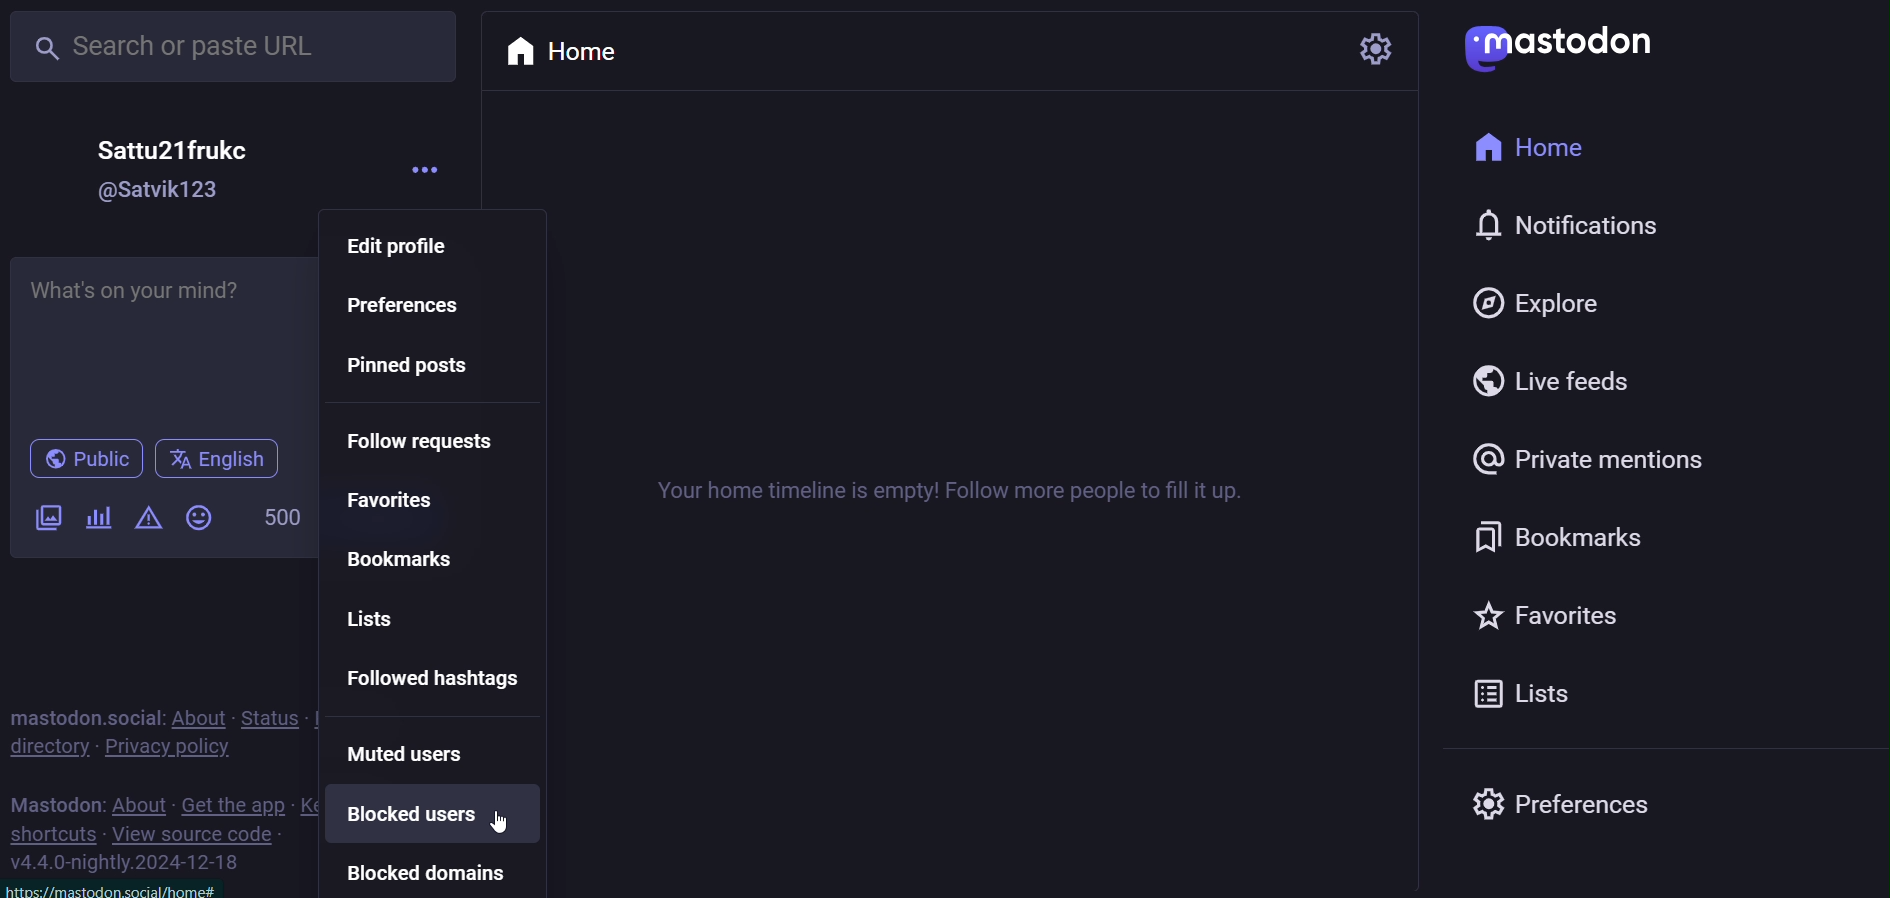  What do you see at coordinates (575, 47) in the screenshot?
I see `home tab` at bounding box center [575, 47].